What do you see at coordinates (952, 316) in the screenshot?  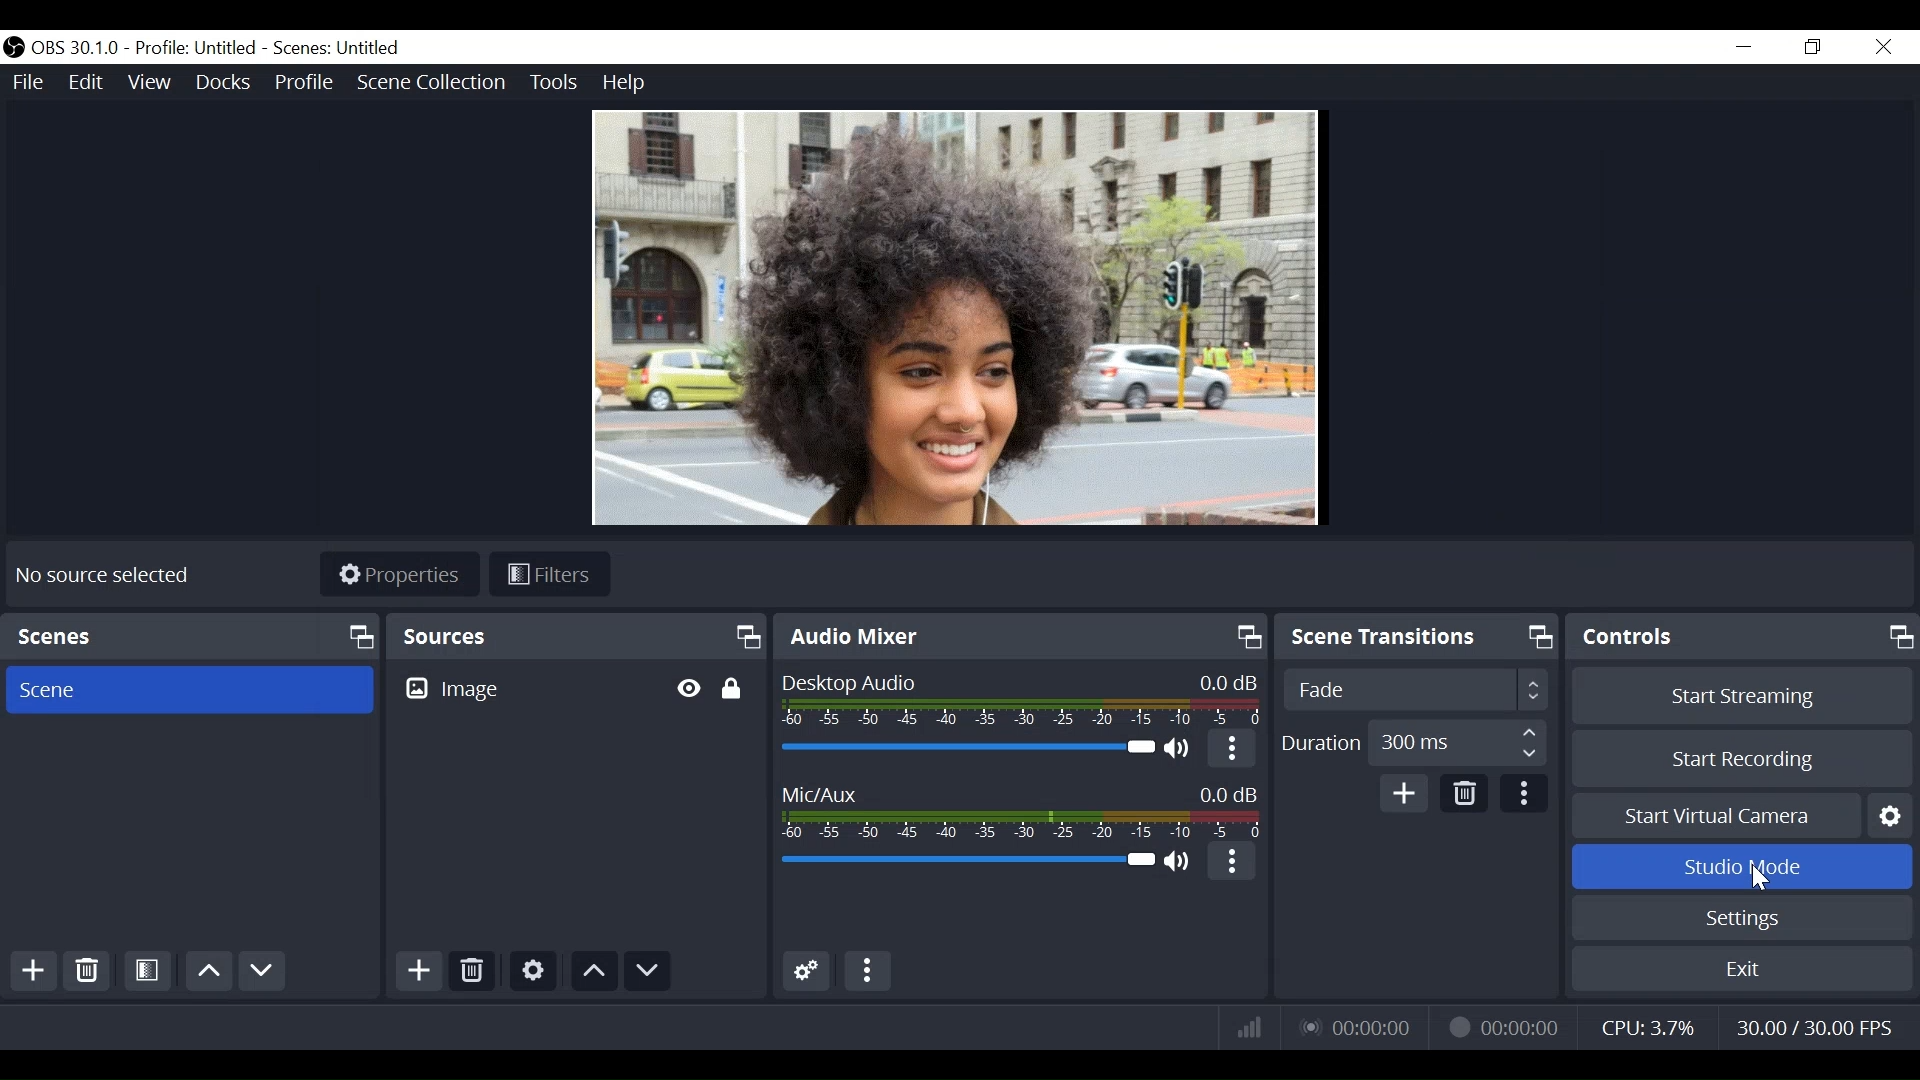 I see `Viewer` at bounding box center [952, 316].